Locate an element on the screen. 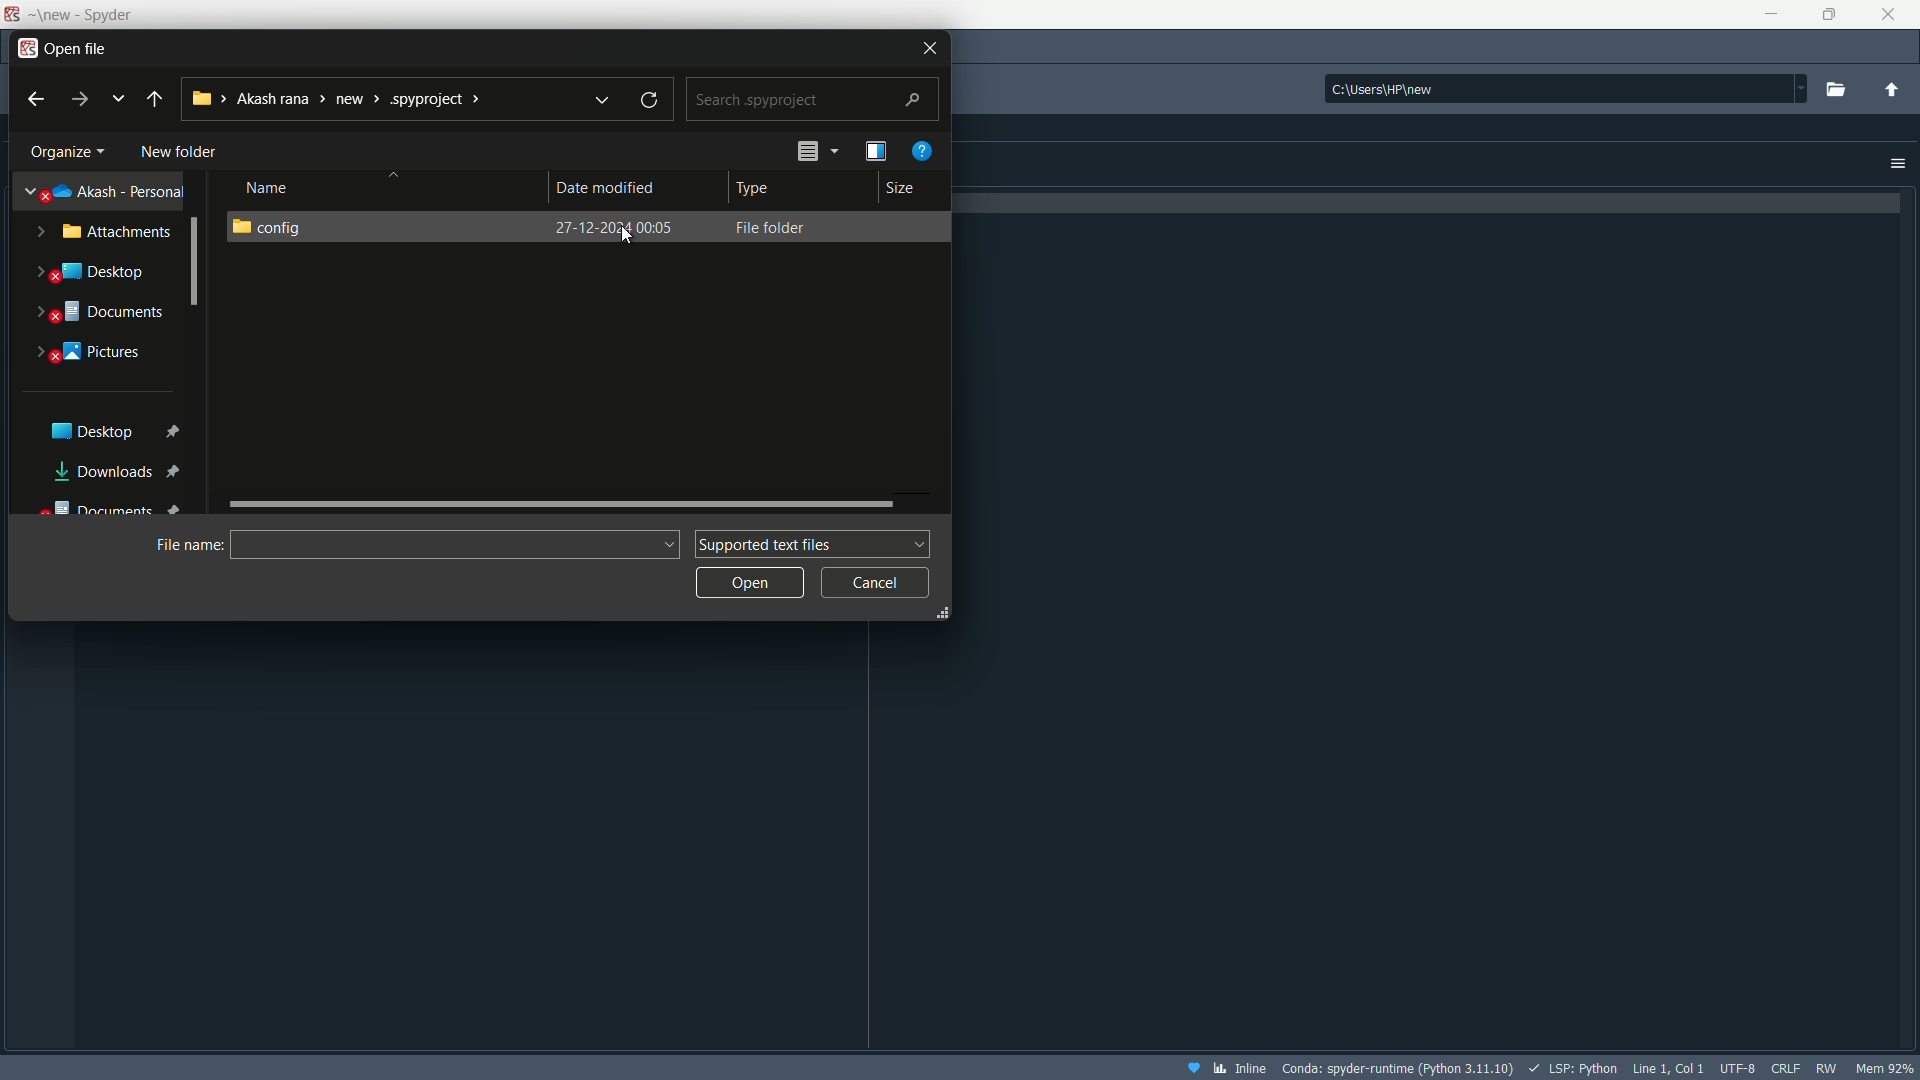 This screenshot has width=1920, height=1080. change to parent directory is located at coordinates (1892, 90).